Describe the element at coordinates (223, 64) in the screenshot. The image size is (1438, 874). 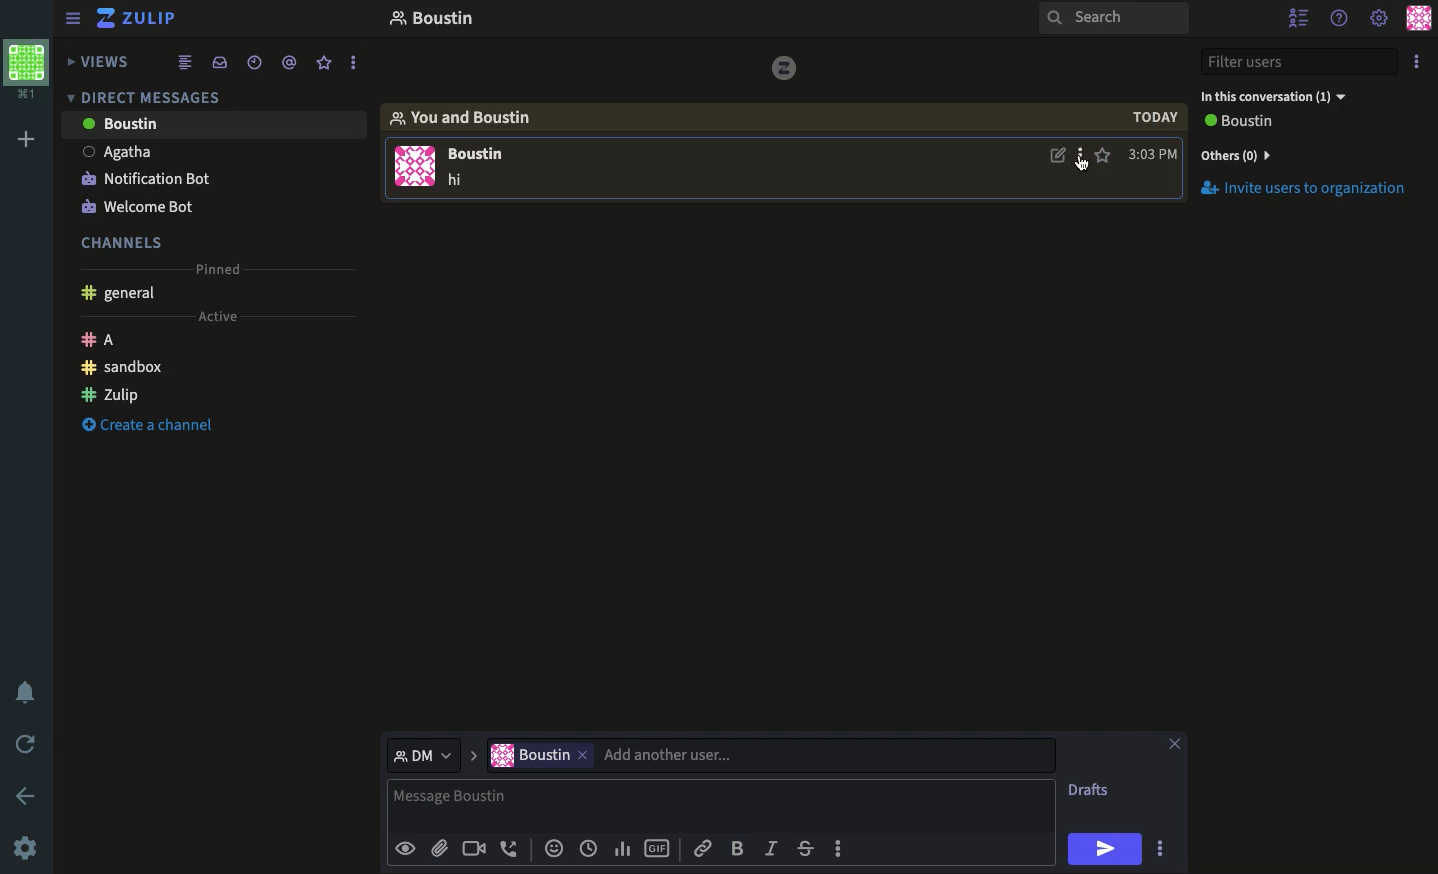
I see `Inbox` at that location.